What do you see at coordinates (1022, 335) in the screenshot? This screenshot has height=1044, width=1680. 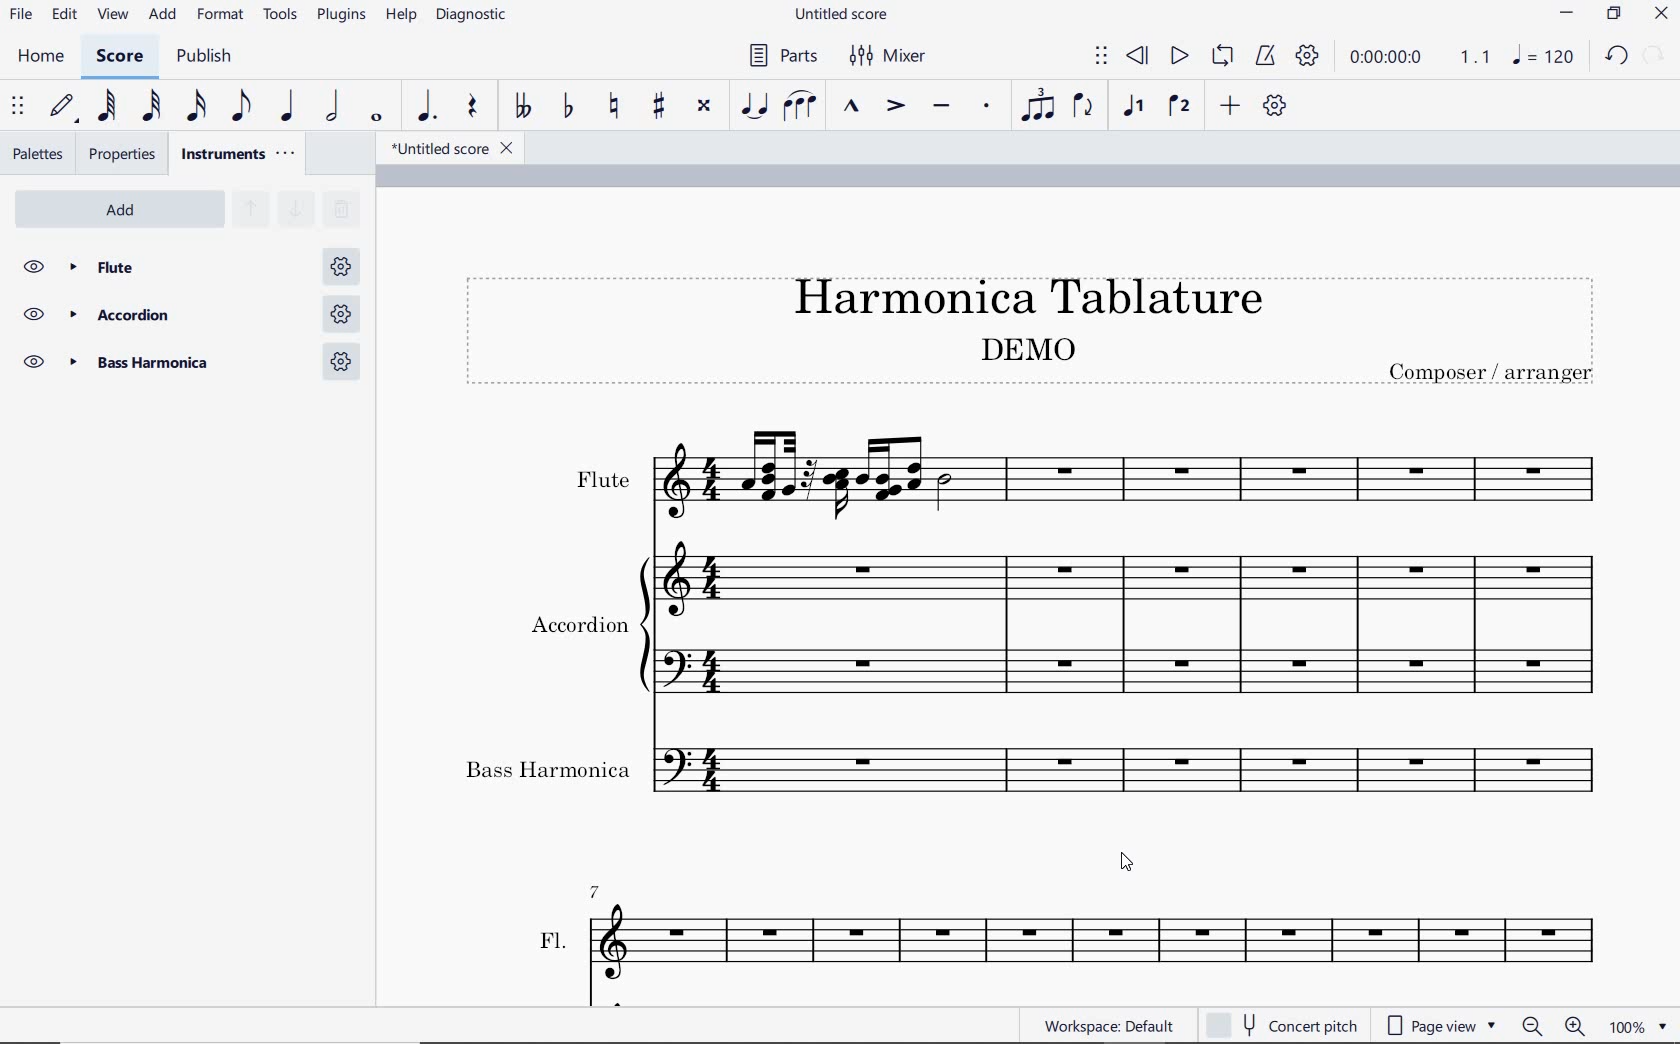 I see `Title` at bounding box center [1022, 335].